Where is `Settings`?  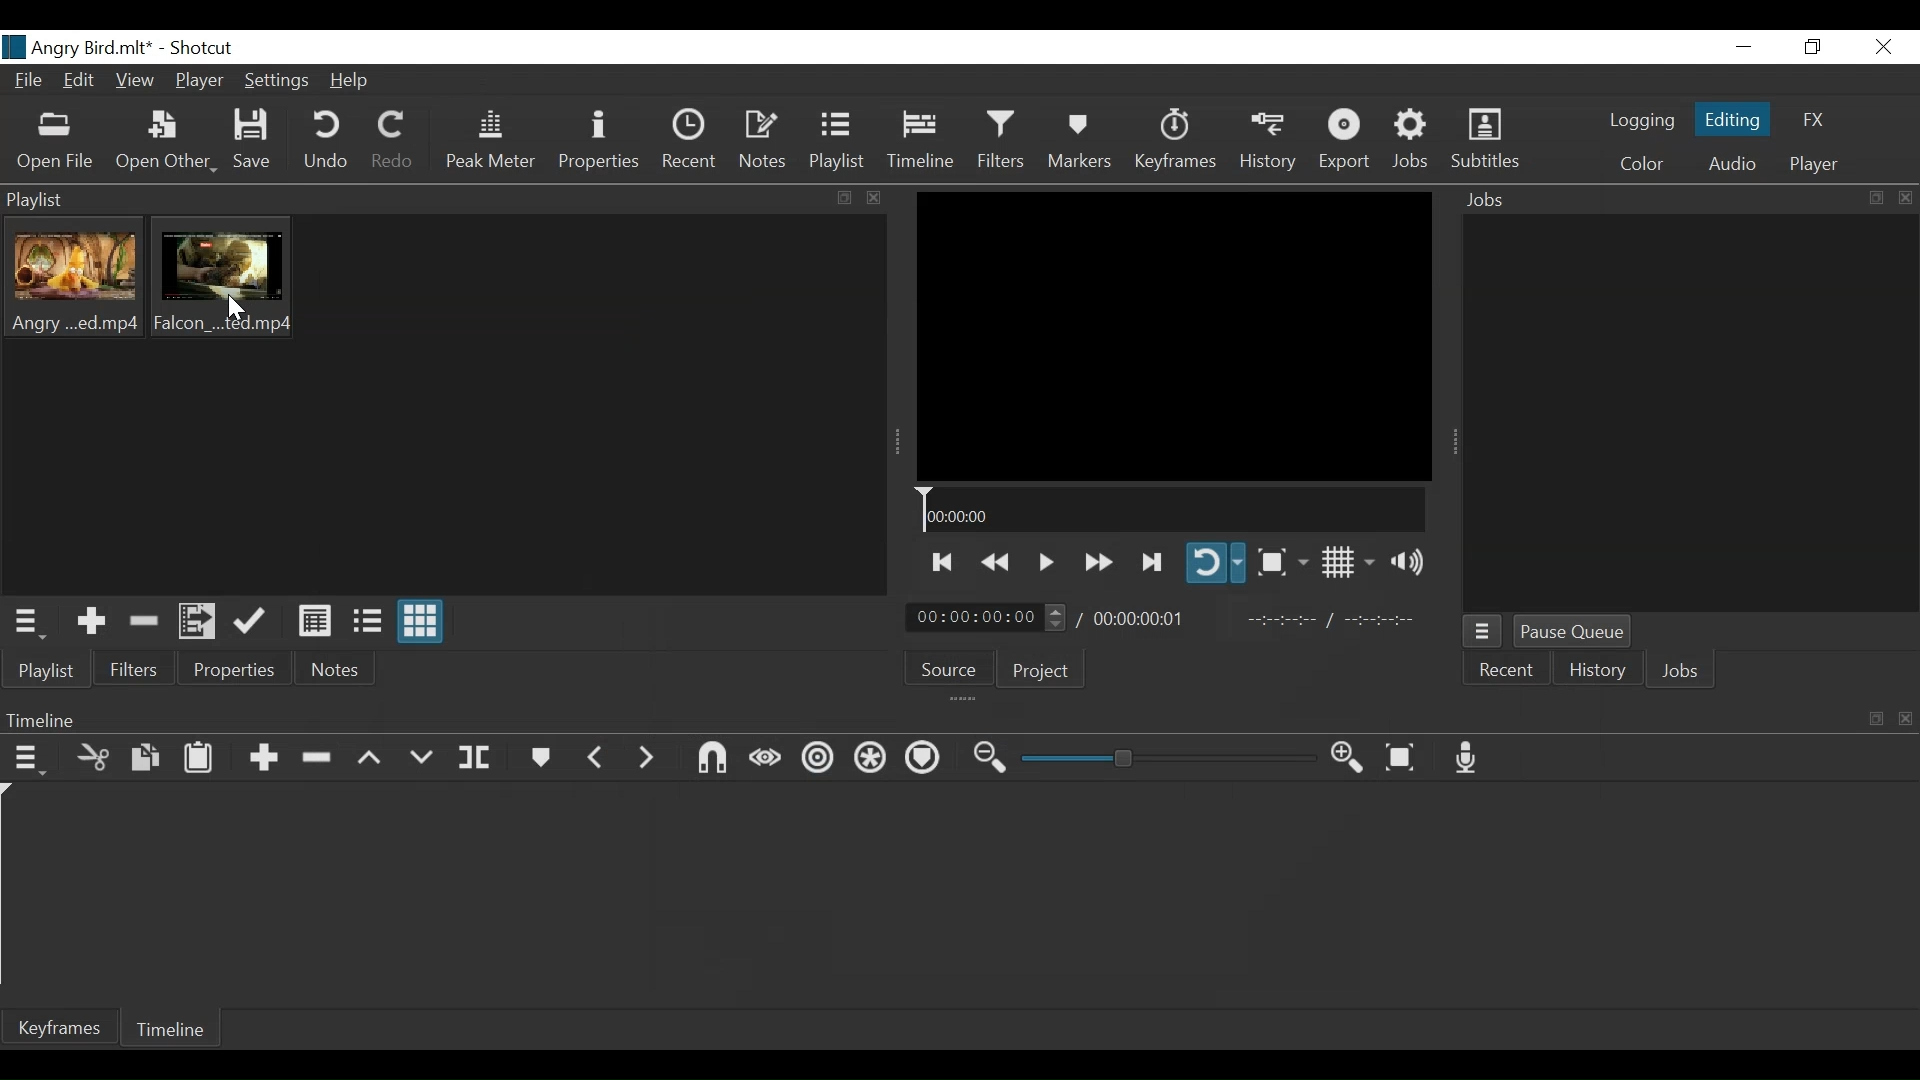
Settings is located at coordinates (278, 83).